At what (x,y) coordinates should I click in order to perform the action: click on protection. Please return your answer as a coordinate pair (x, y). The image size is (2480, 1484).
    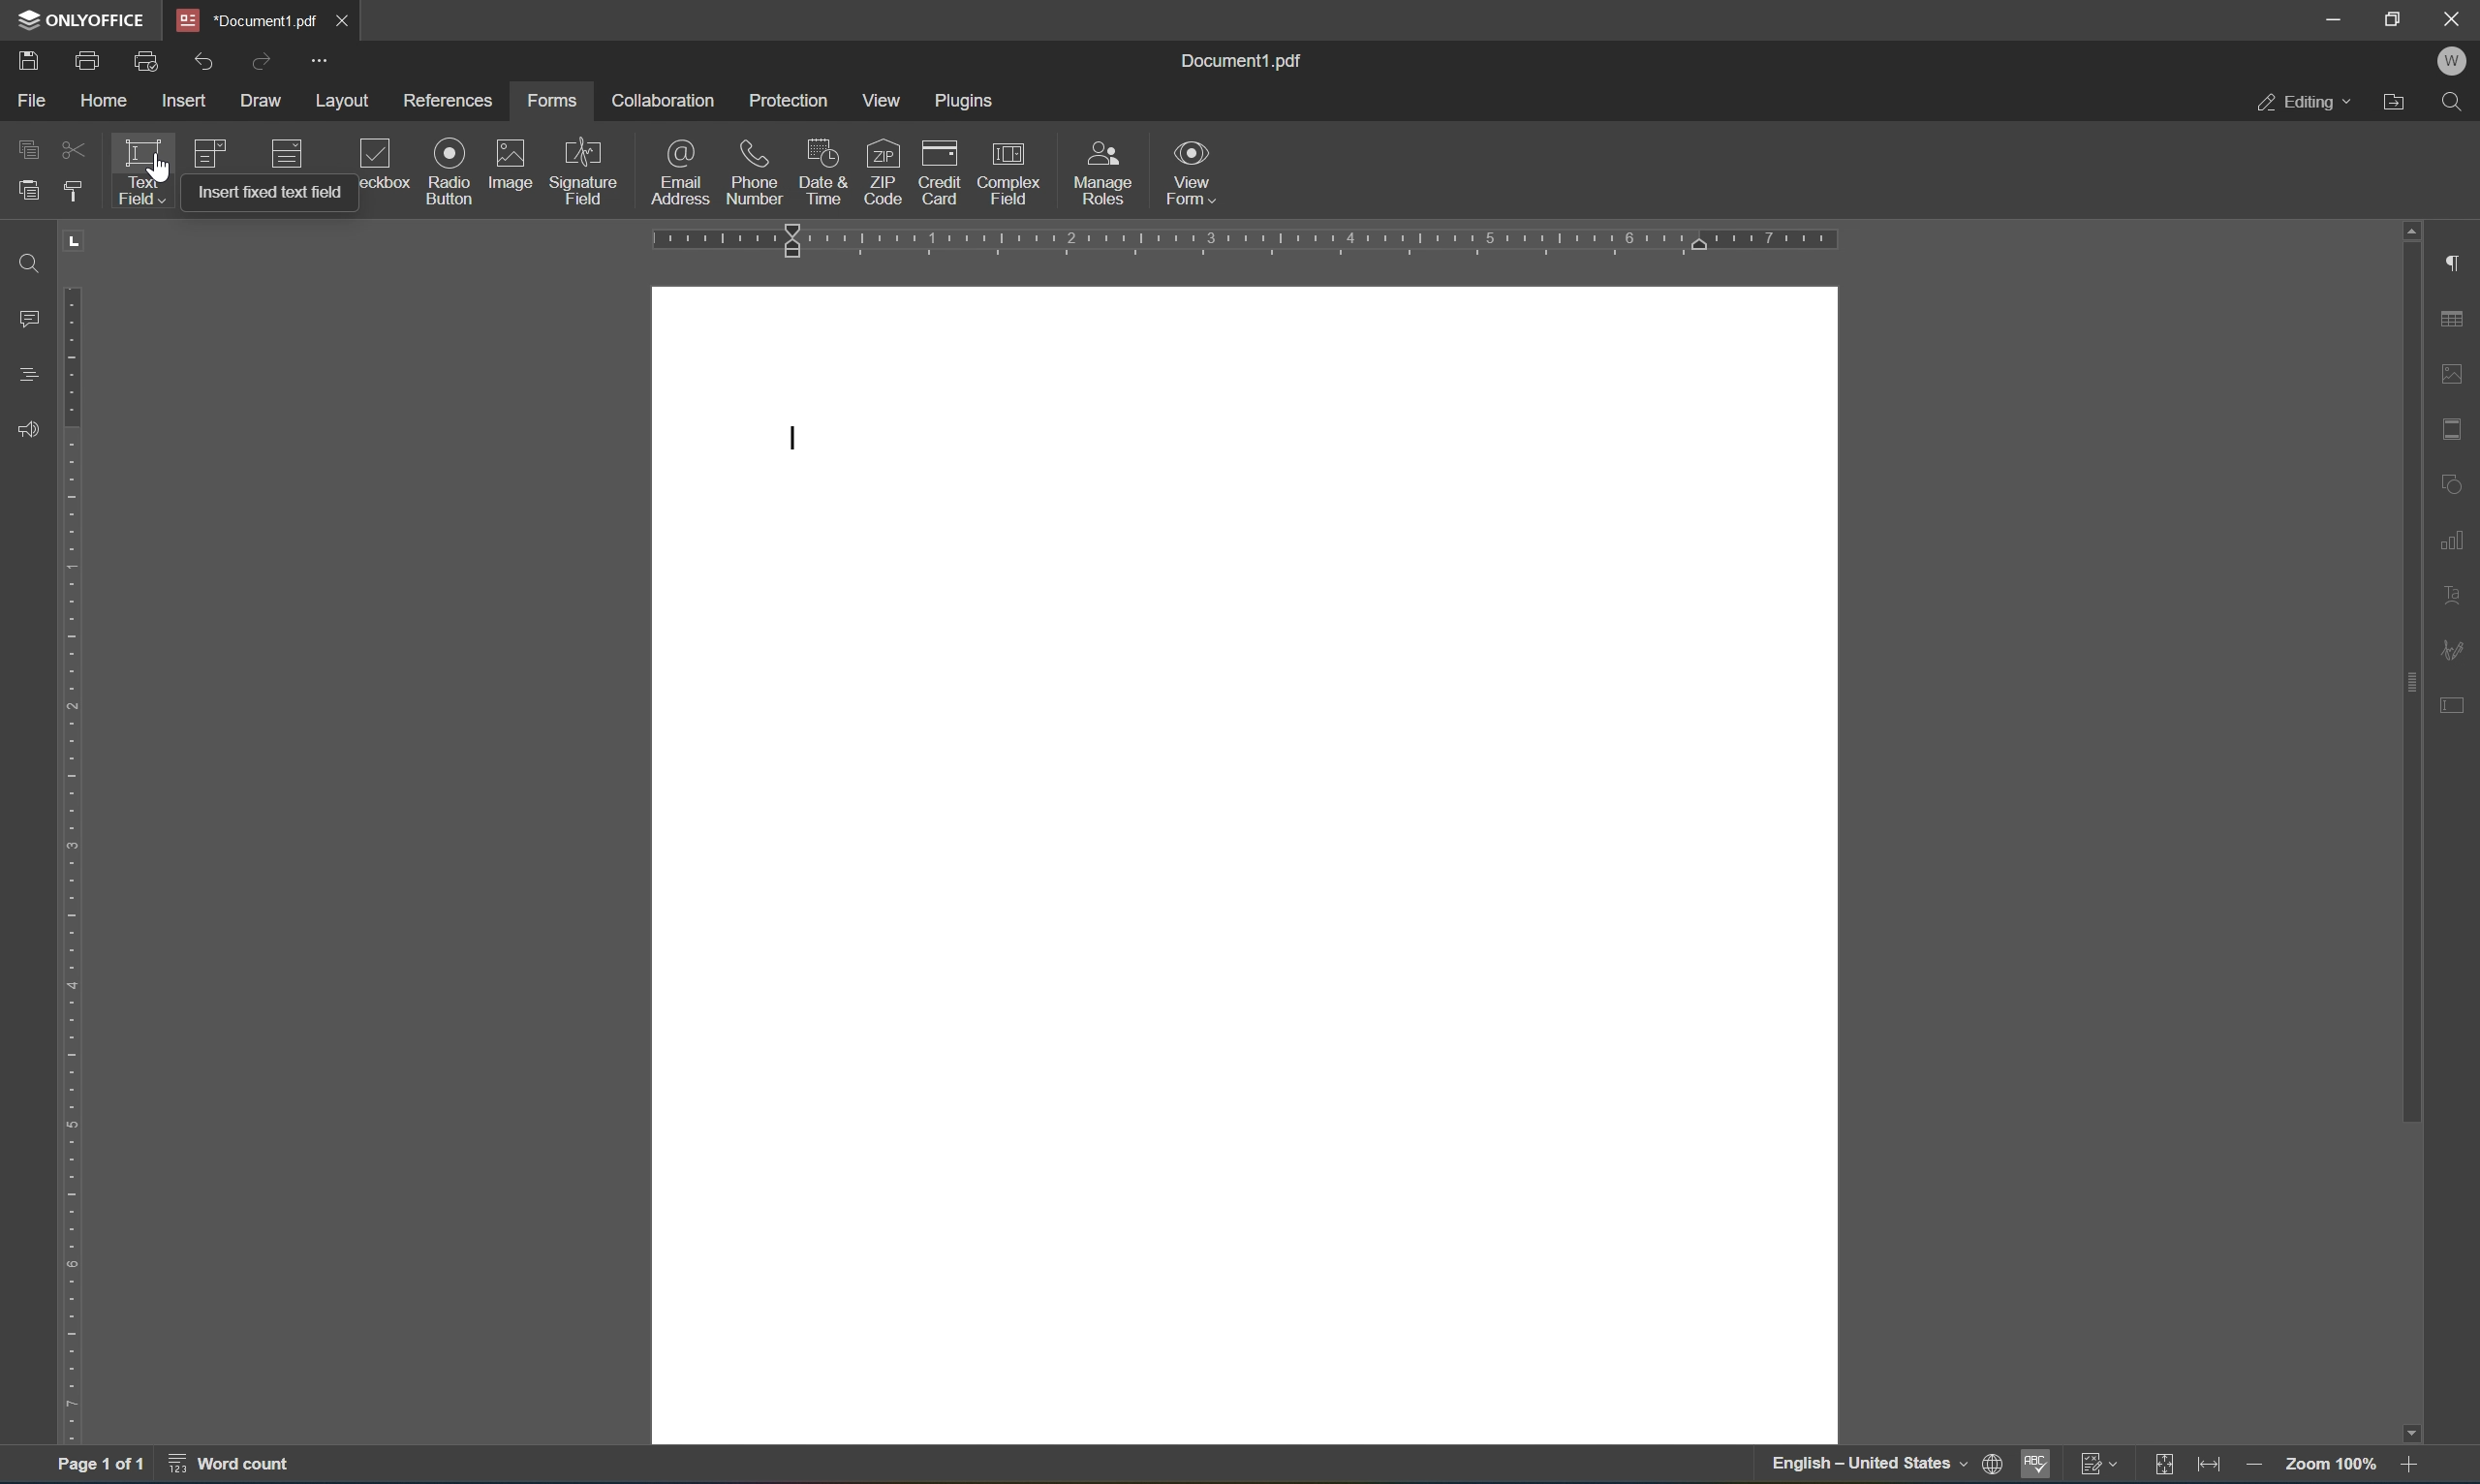
    Looking at the image, I should click on (791, 100).